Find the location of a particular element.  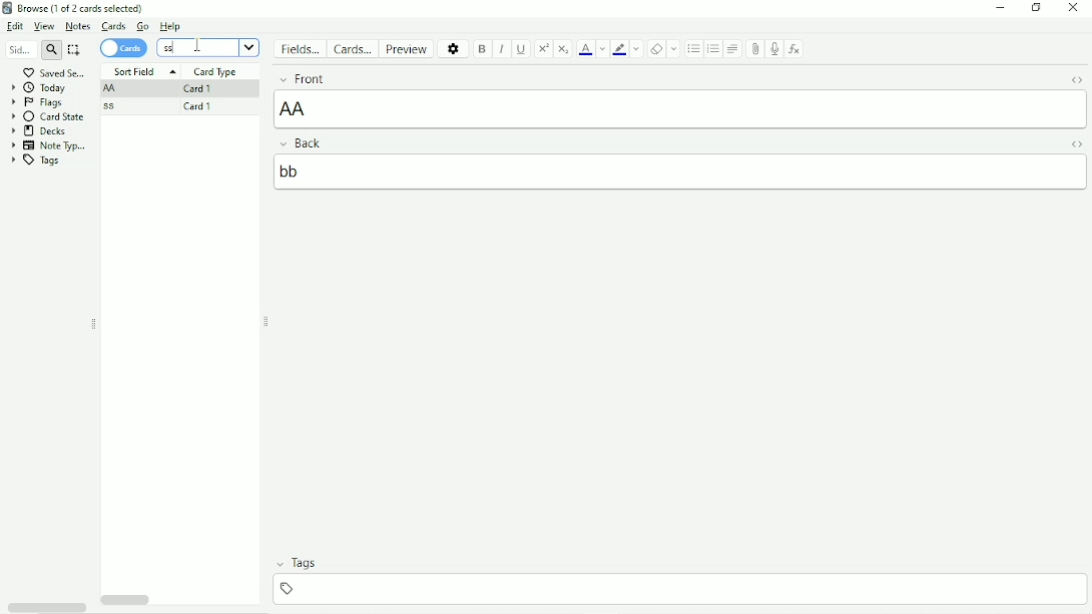

Record audio is located at coordinates (775, 49).